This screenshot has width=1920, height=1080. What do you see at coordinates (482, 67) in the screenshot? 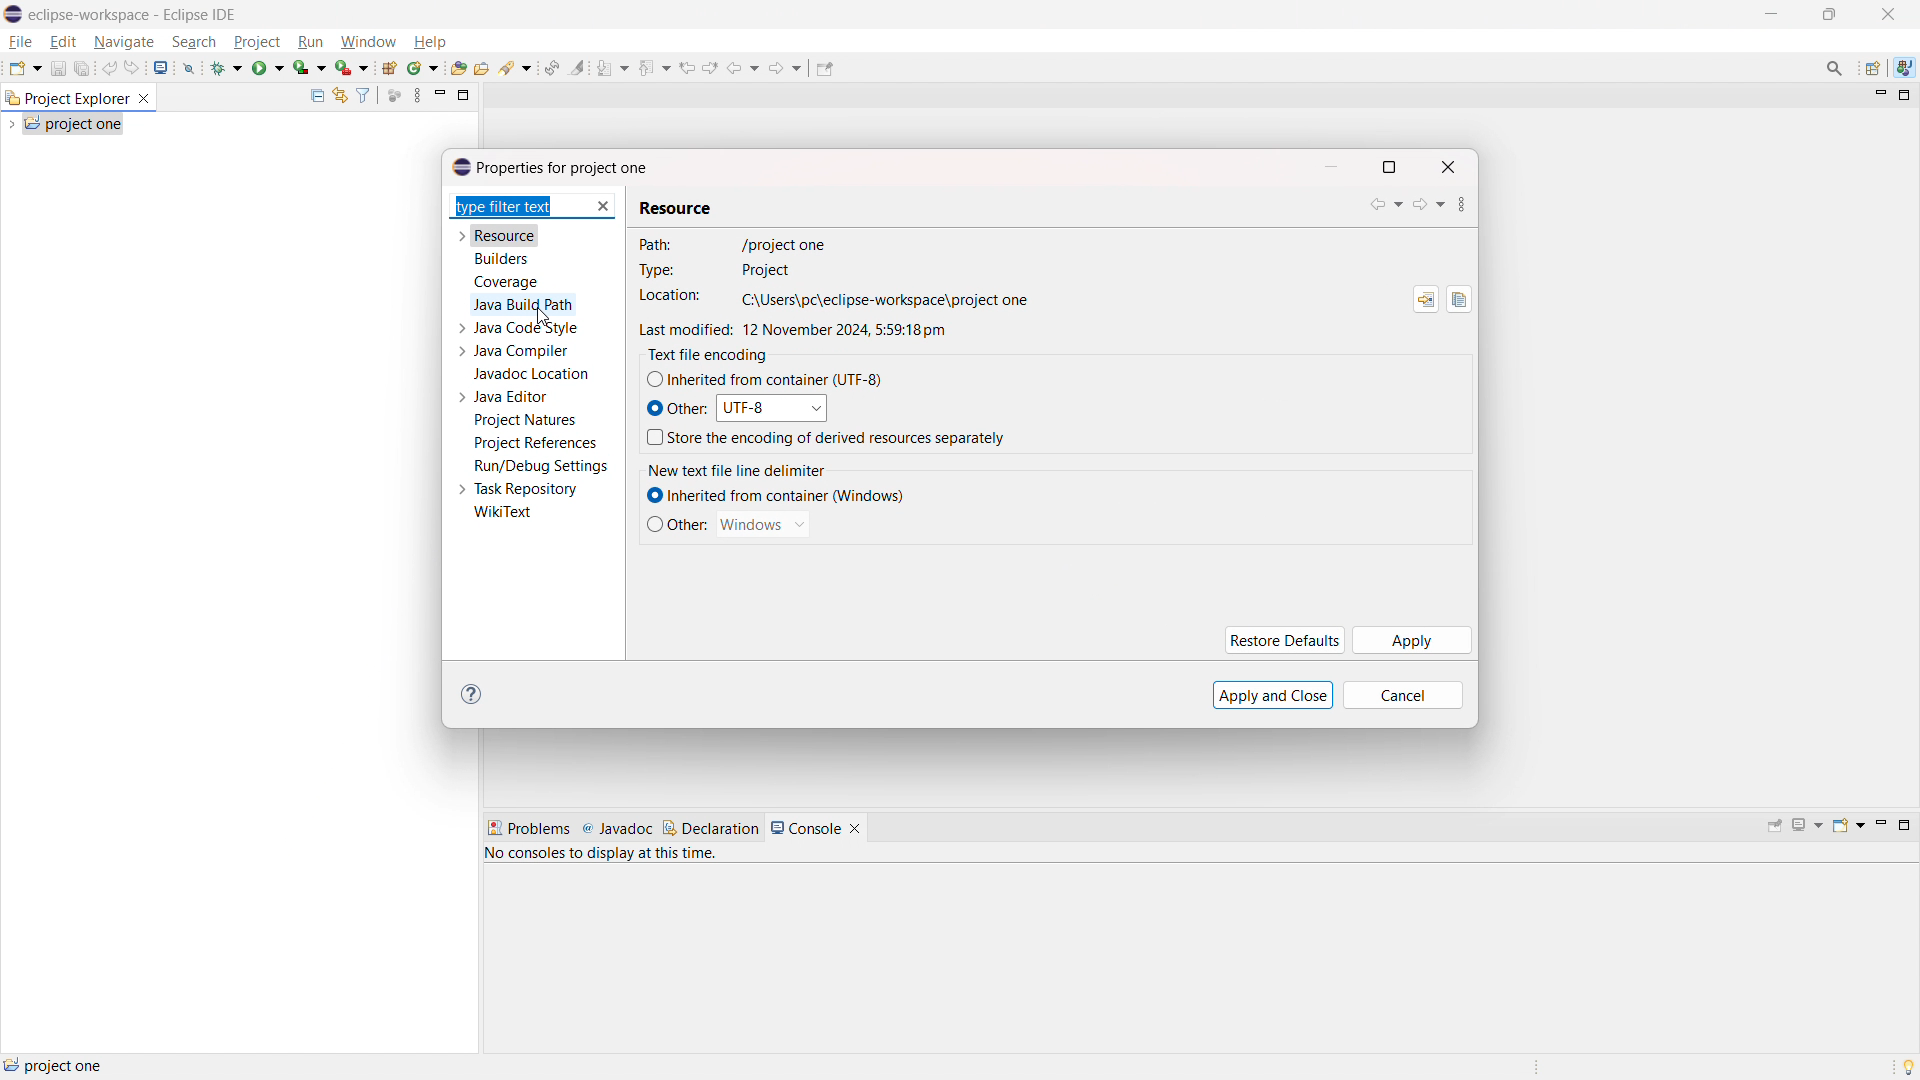
I see `open task` at bounding box center [482, 67].